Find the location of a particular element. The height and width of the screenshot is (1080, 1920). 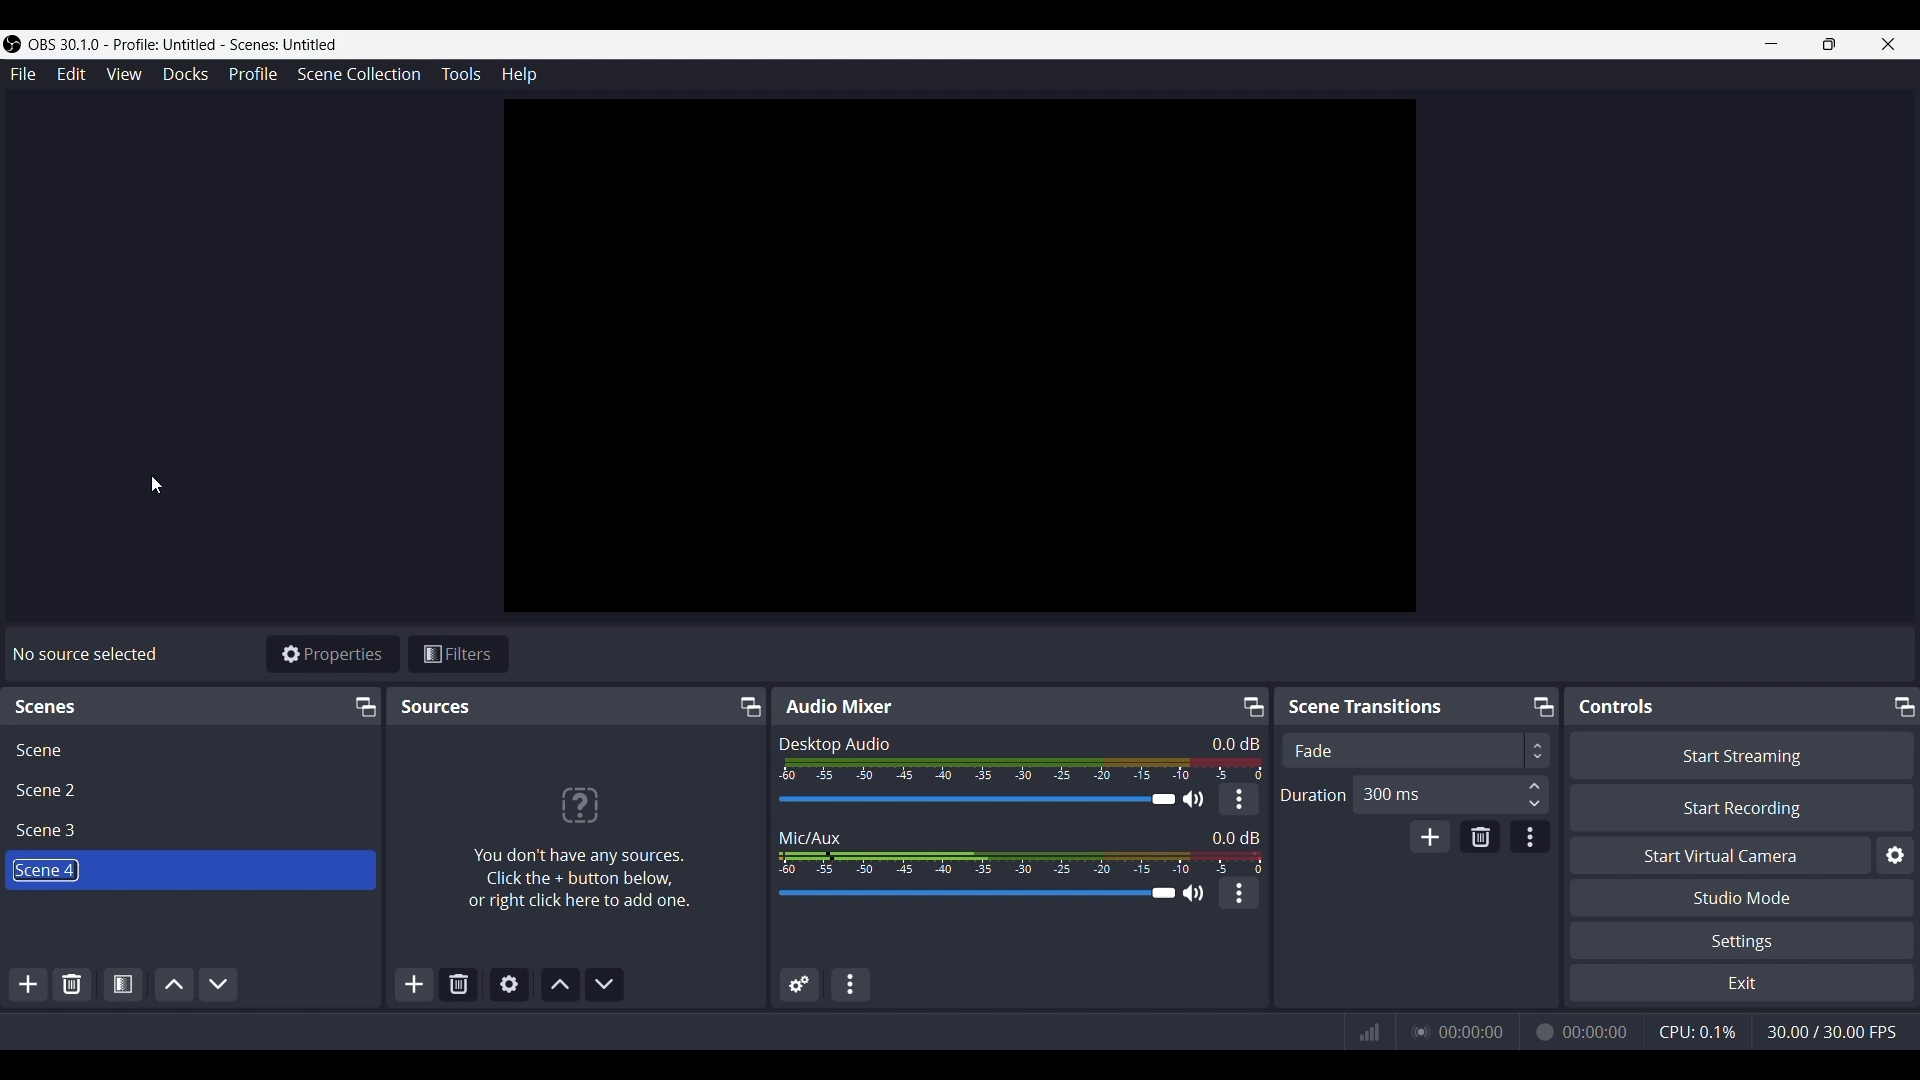

Connection Status Indicator is located at coordinates (1369, 1032).